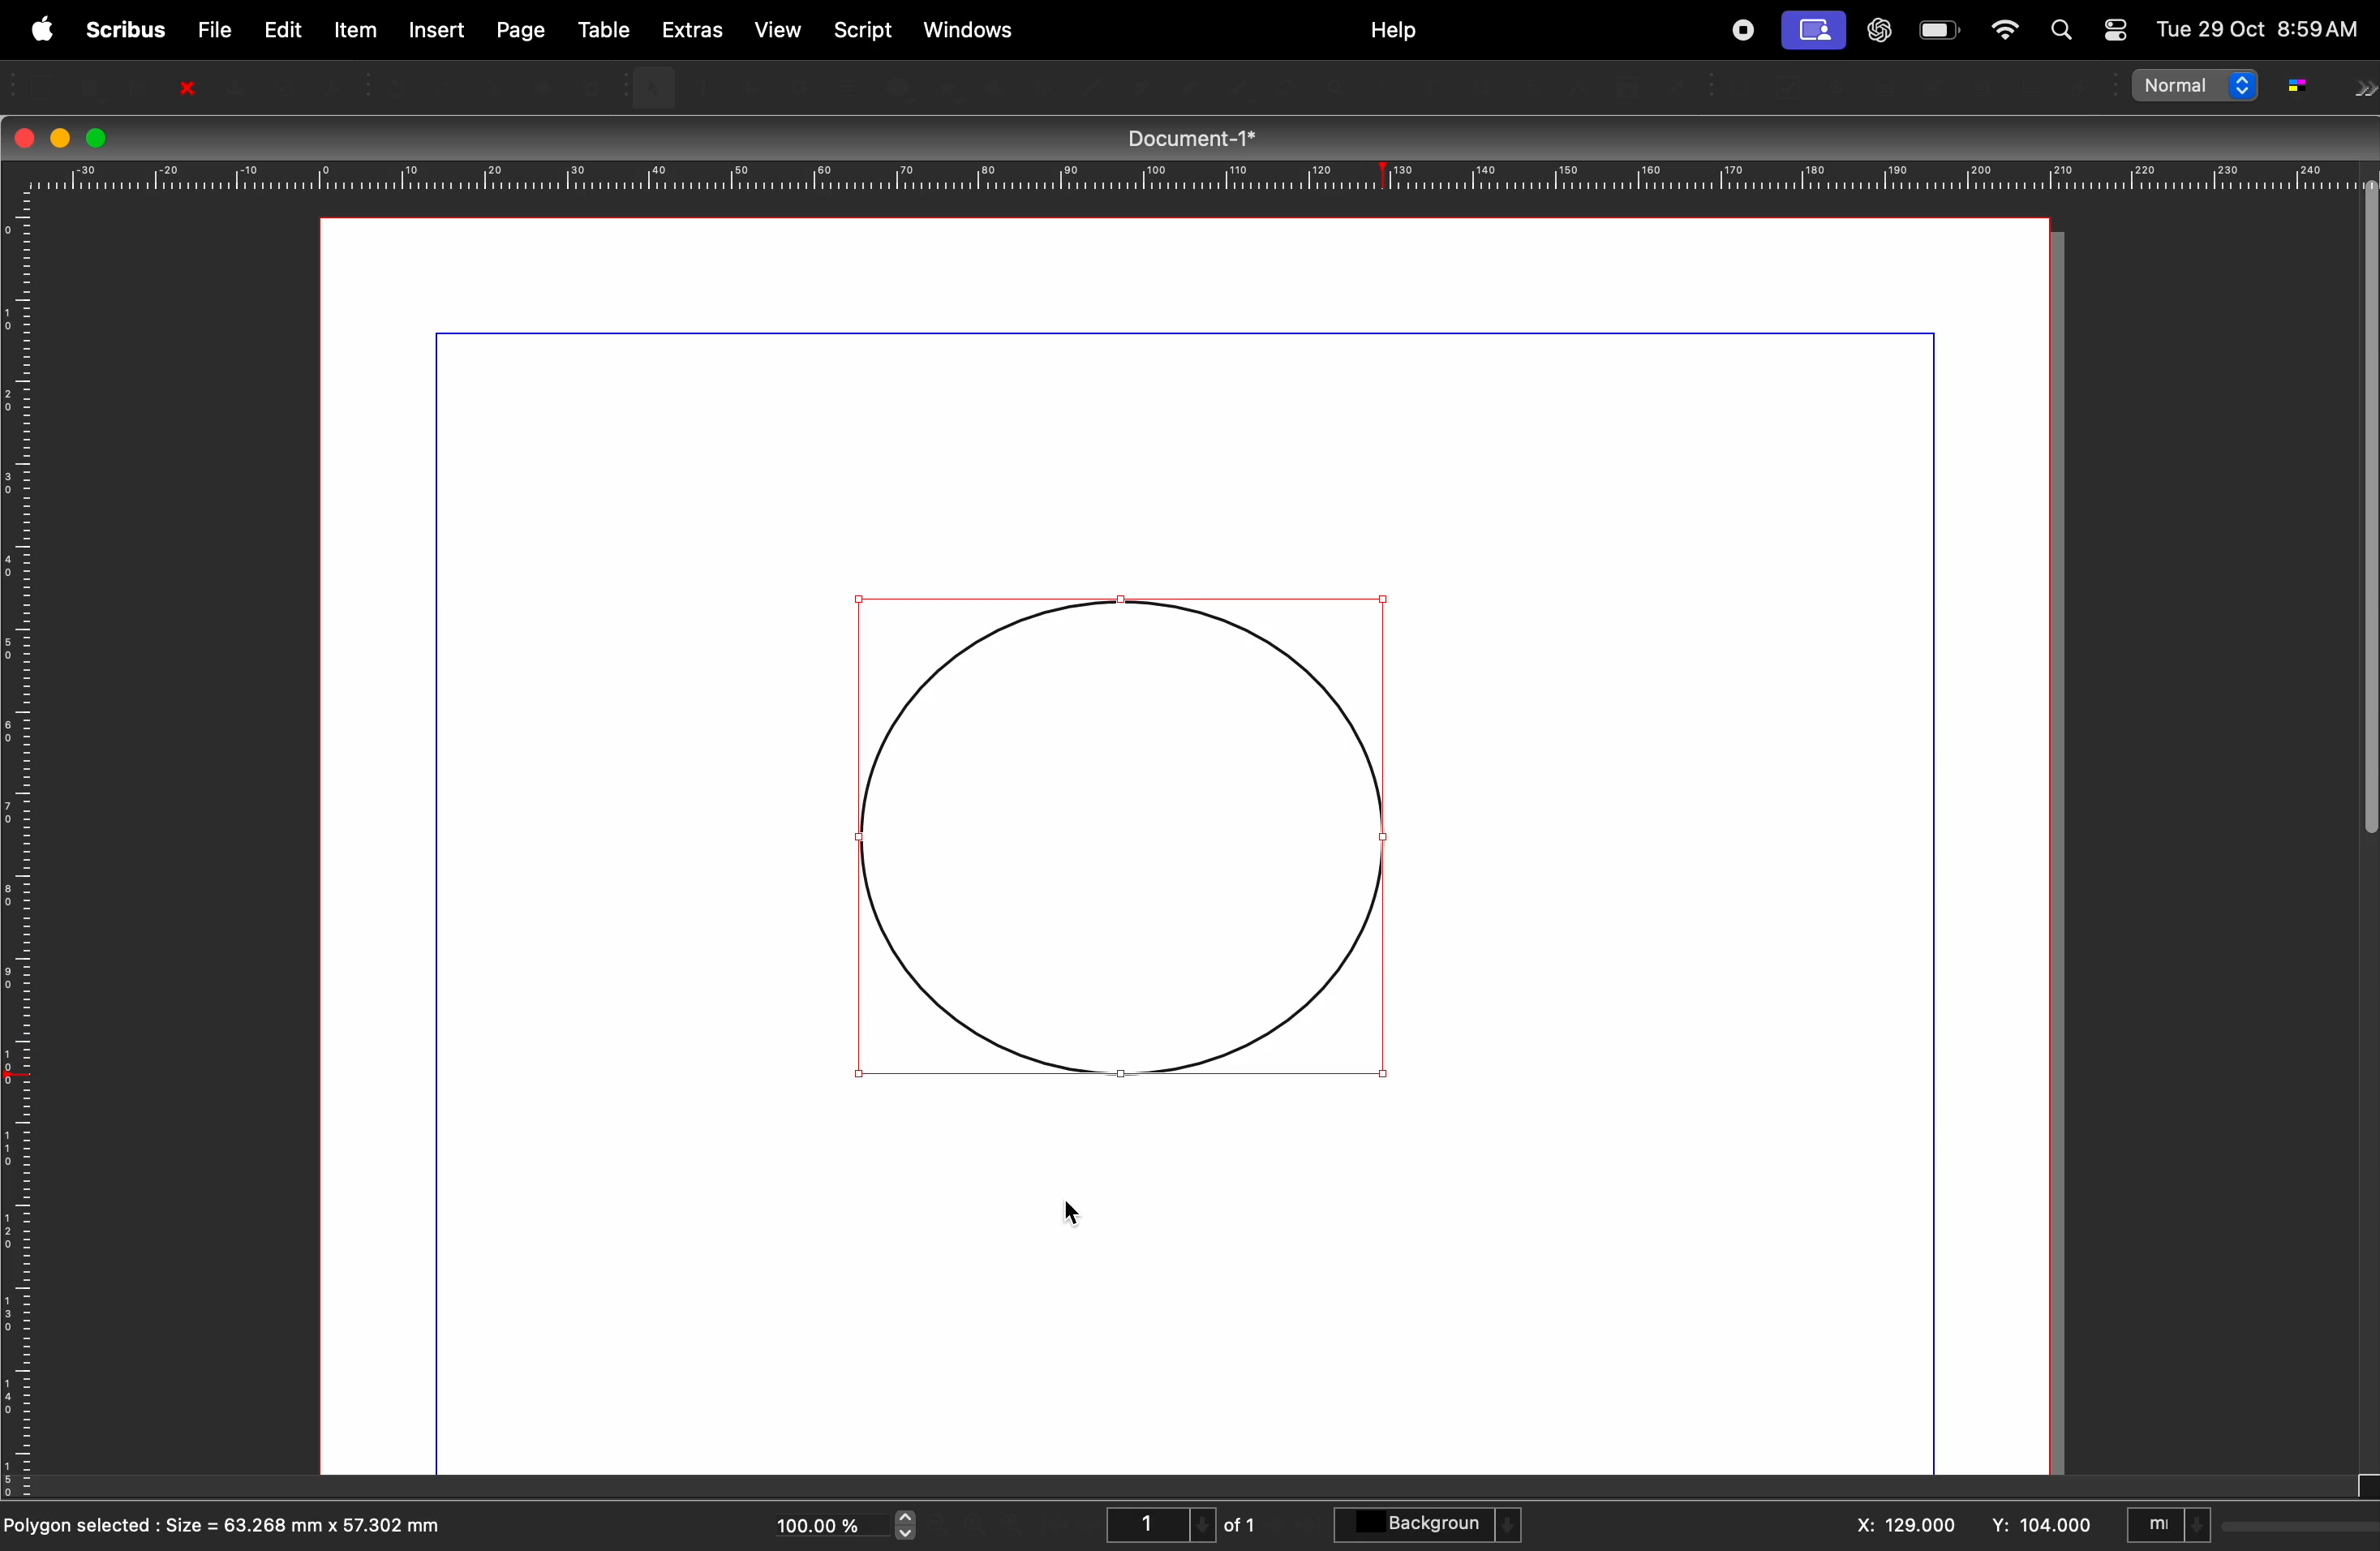 The width and height of the screenshot is (2380, 1551). What do you see at coordinates (1433, 1527) in the screenshot?
I see `background` at bounding box center [1433, 1527].